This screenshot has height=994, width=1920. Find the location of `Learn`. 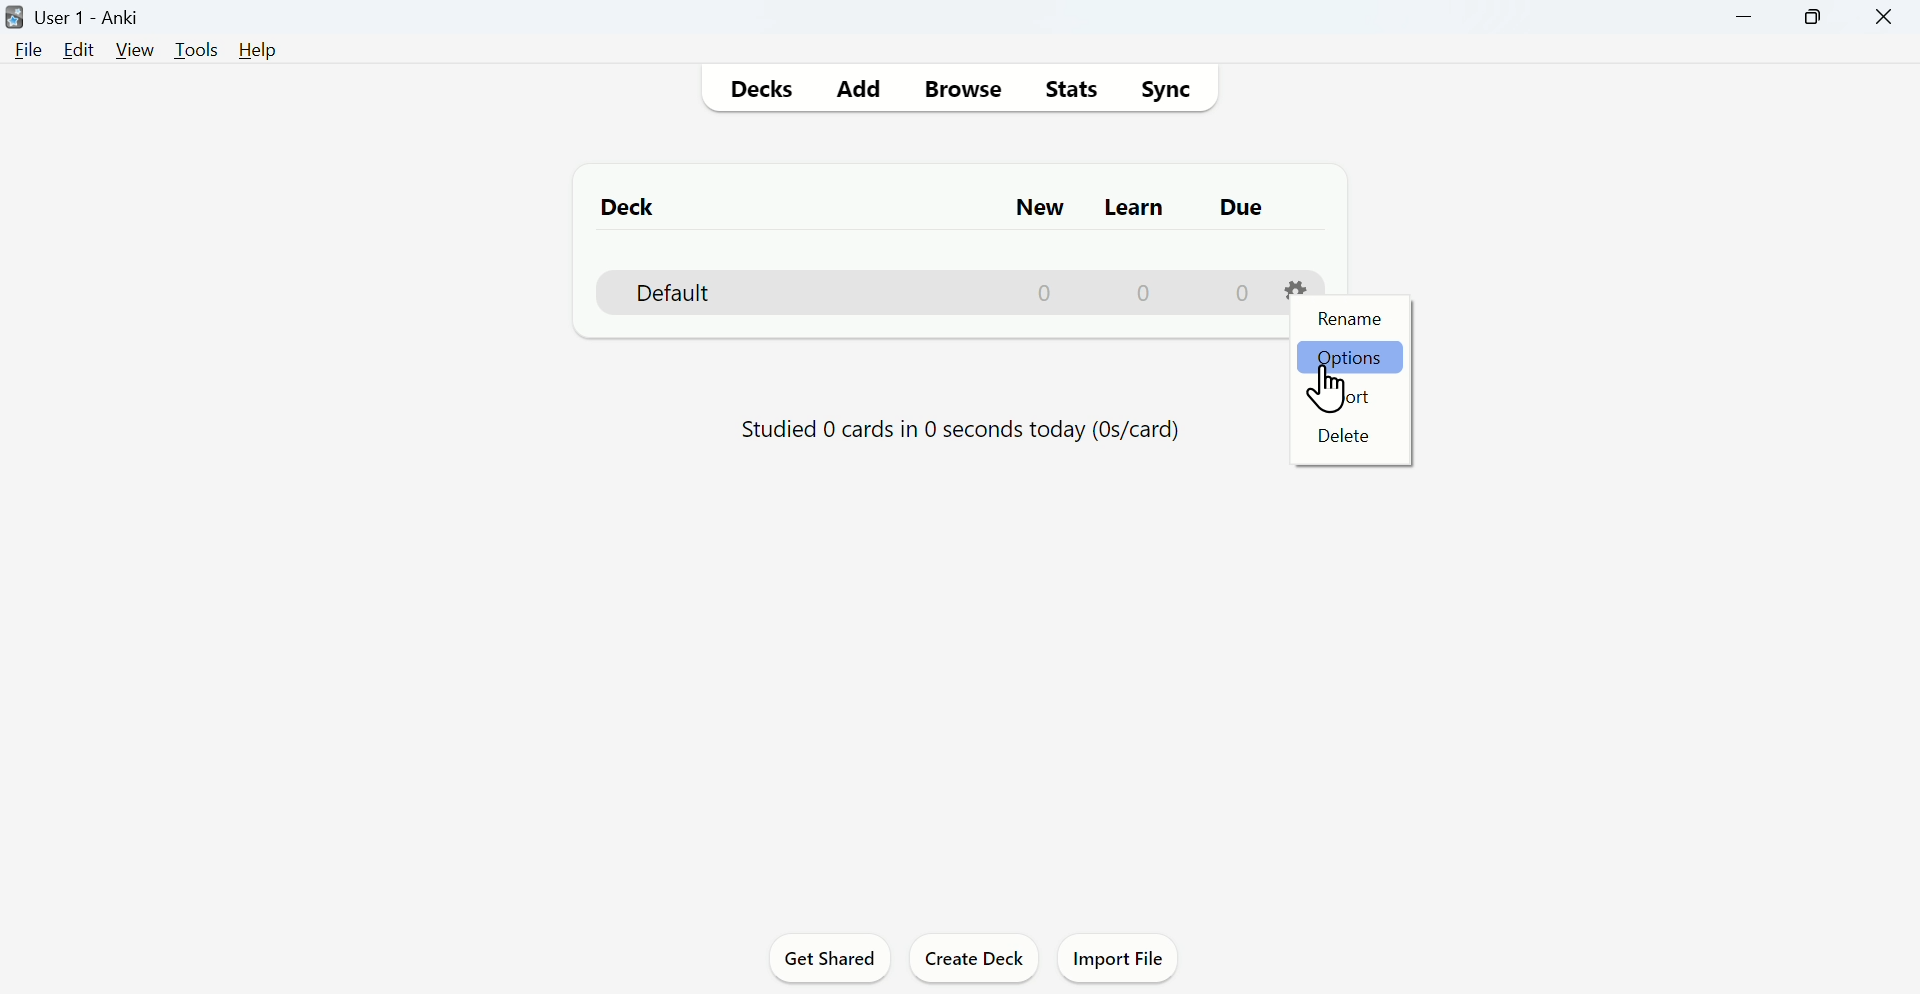

Learn is located at coordinates (1137, 207).